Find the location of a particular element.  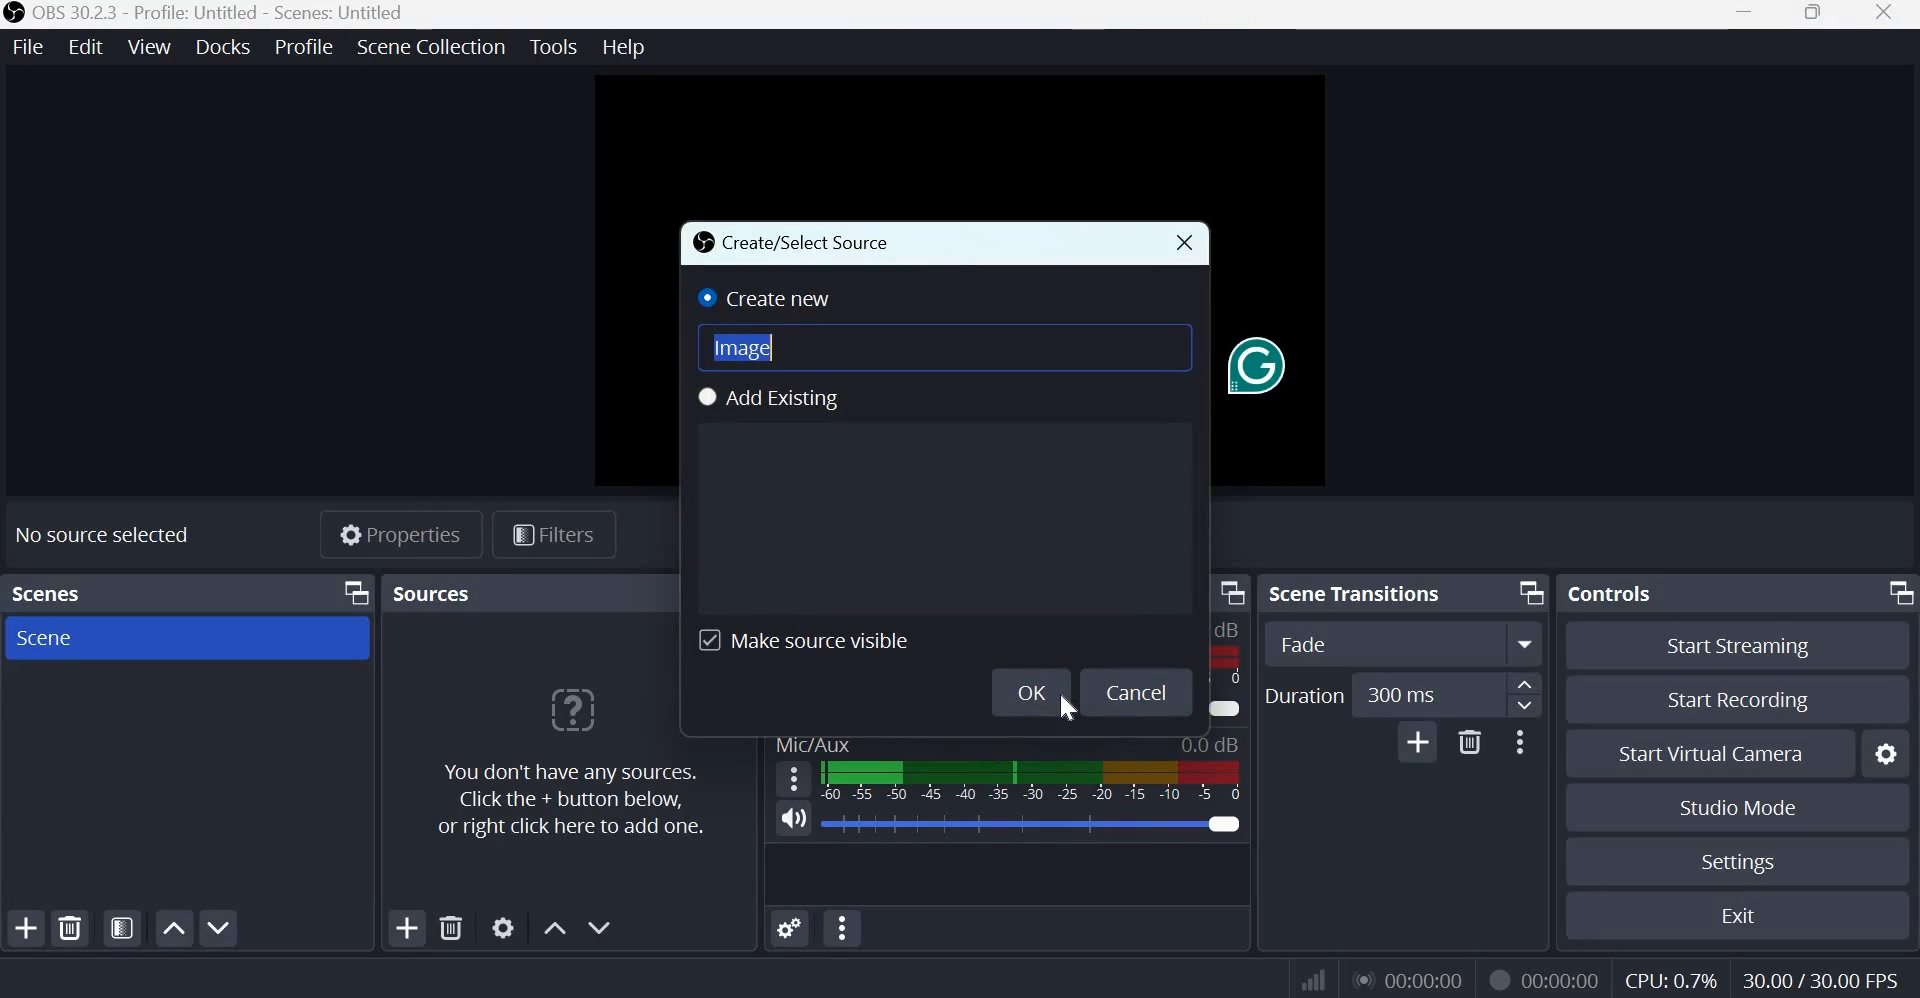

edit is located at coordinates (86, 45).